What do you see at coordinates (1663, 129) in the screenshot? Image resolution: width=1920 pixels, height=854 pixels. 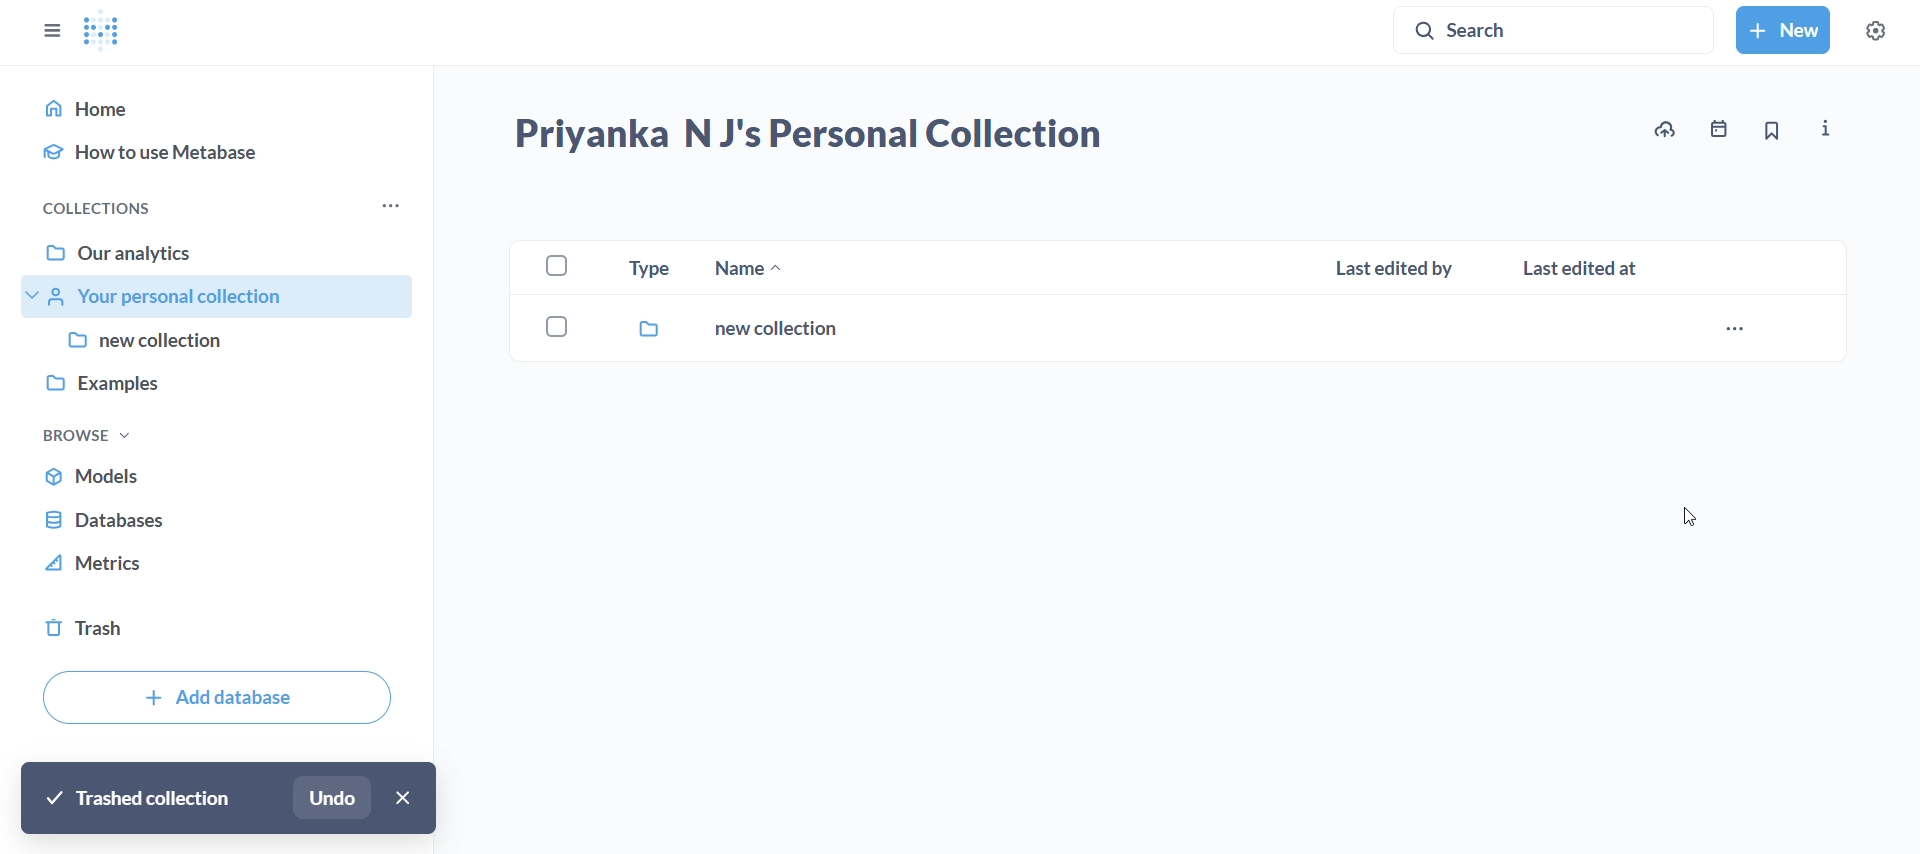 I see `upload data to priyanka N J's personal collection` at bounding box center [1663, 129].